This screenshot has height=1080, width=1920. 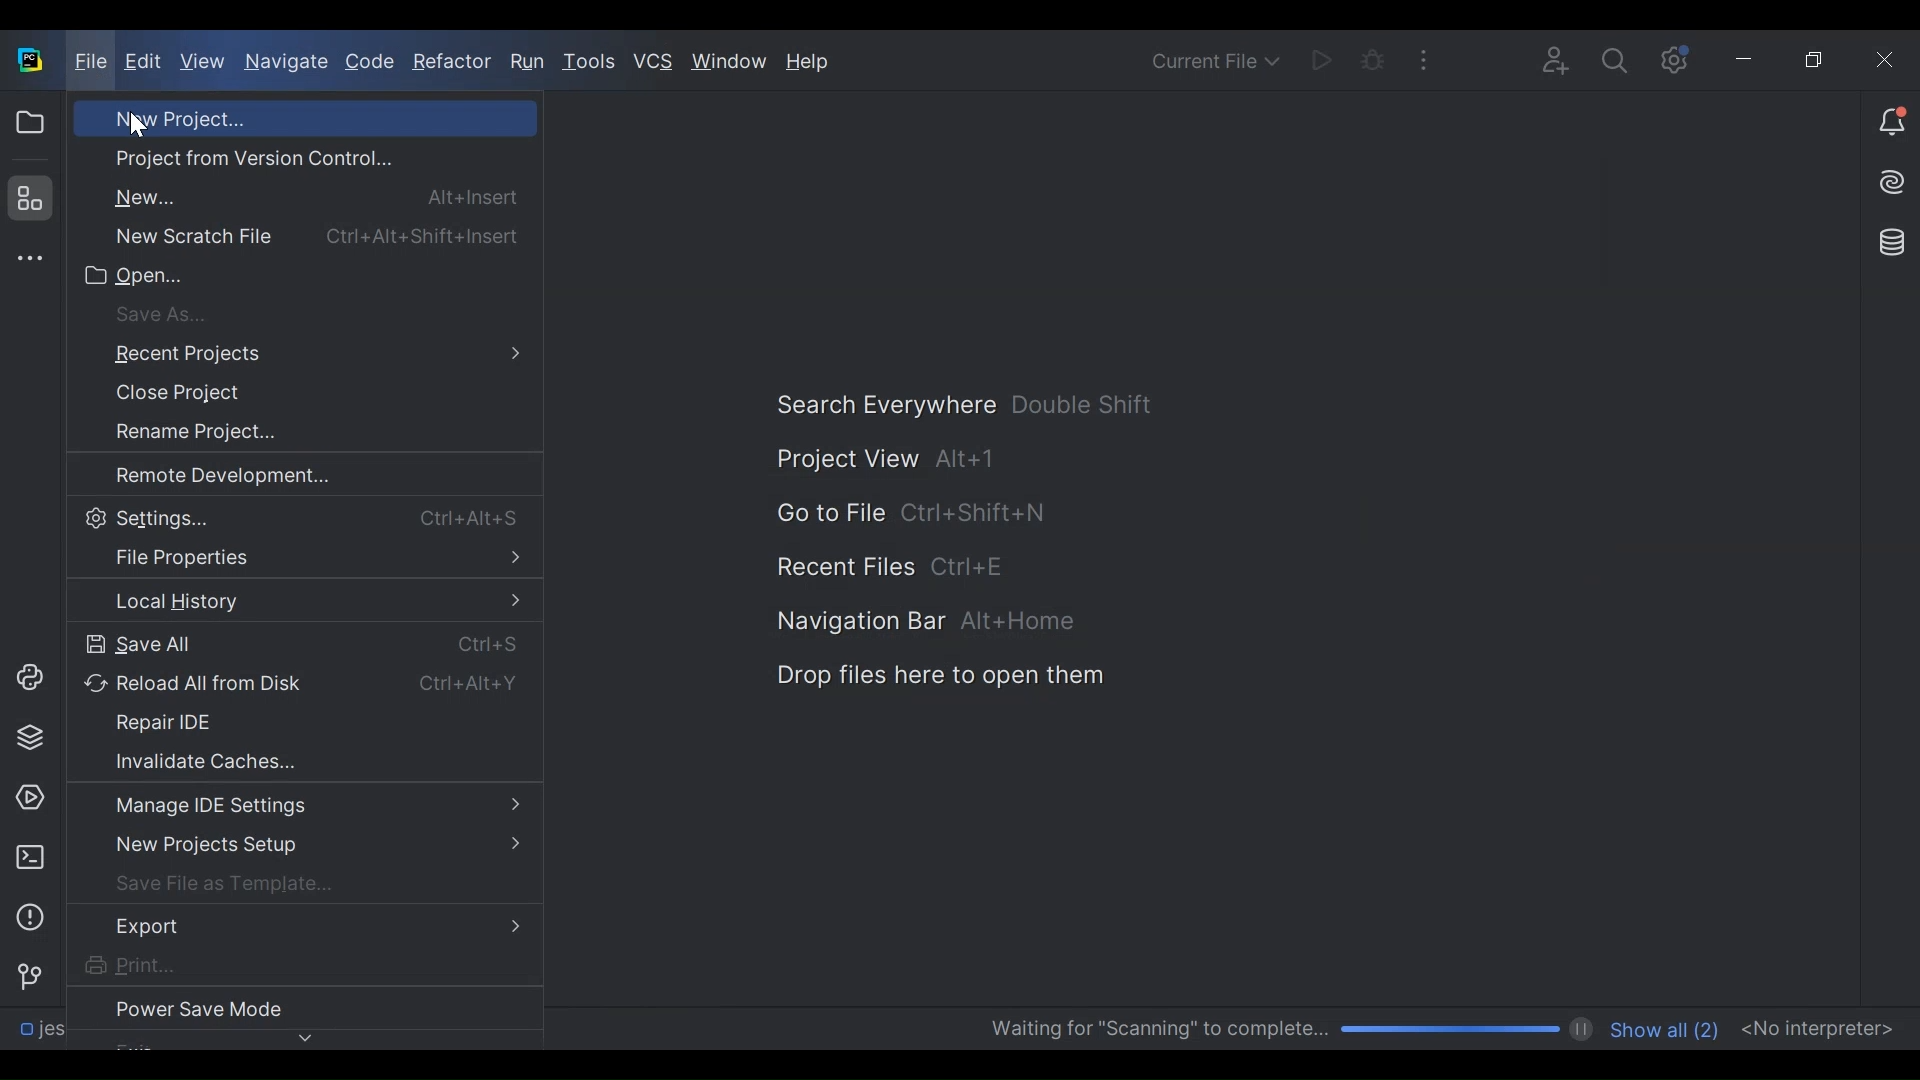 I want to click on Scanning Progress, so click(x=1273, y=1030).